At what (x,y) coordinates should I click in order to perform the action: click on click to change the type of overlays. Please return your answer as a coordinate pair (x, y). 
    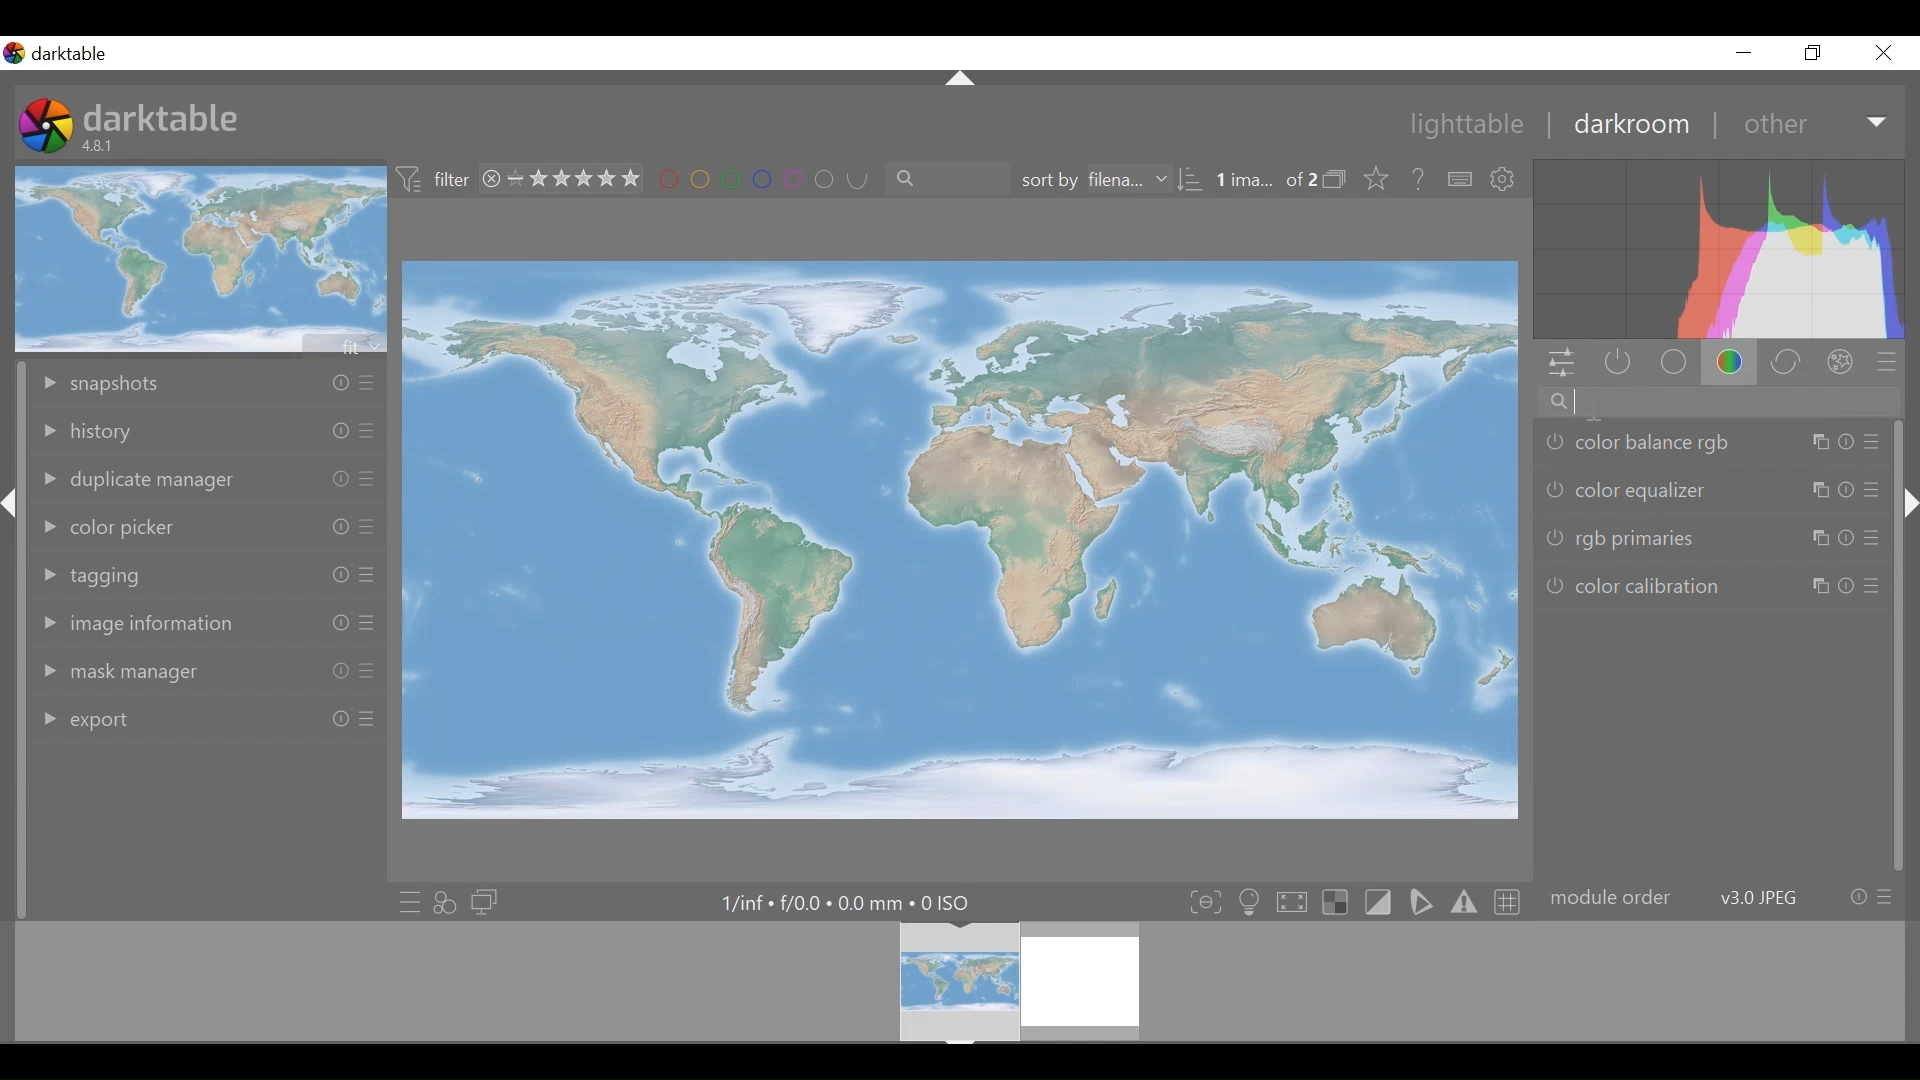
    Looking at the image, I should click on (1379, 177).